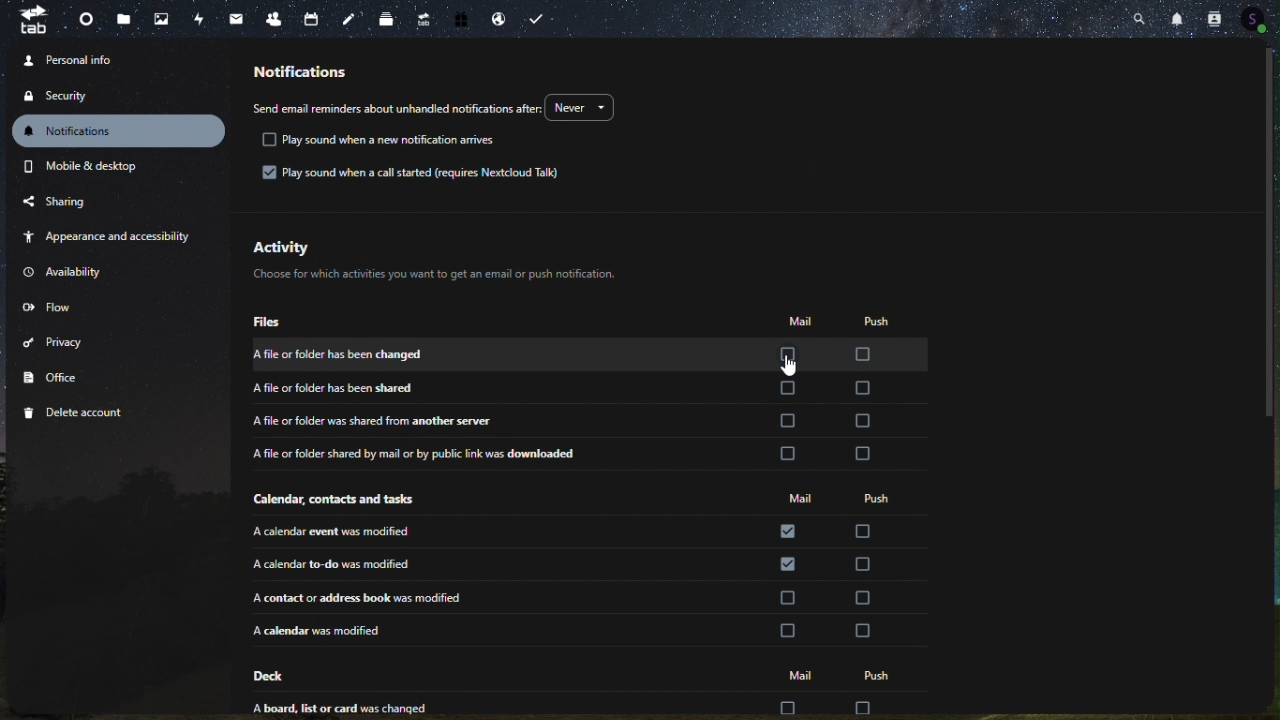 Image resolution: width=1280 pixels, height=720 pixels. What do you see at coordinates (896, 498) in the screenshot?
I see `push` at bounding box center [896, 498].